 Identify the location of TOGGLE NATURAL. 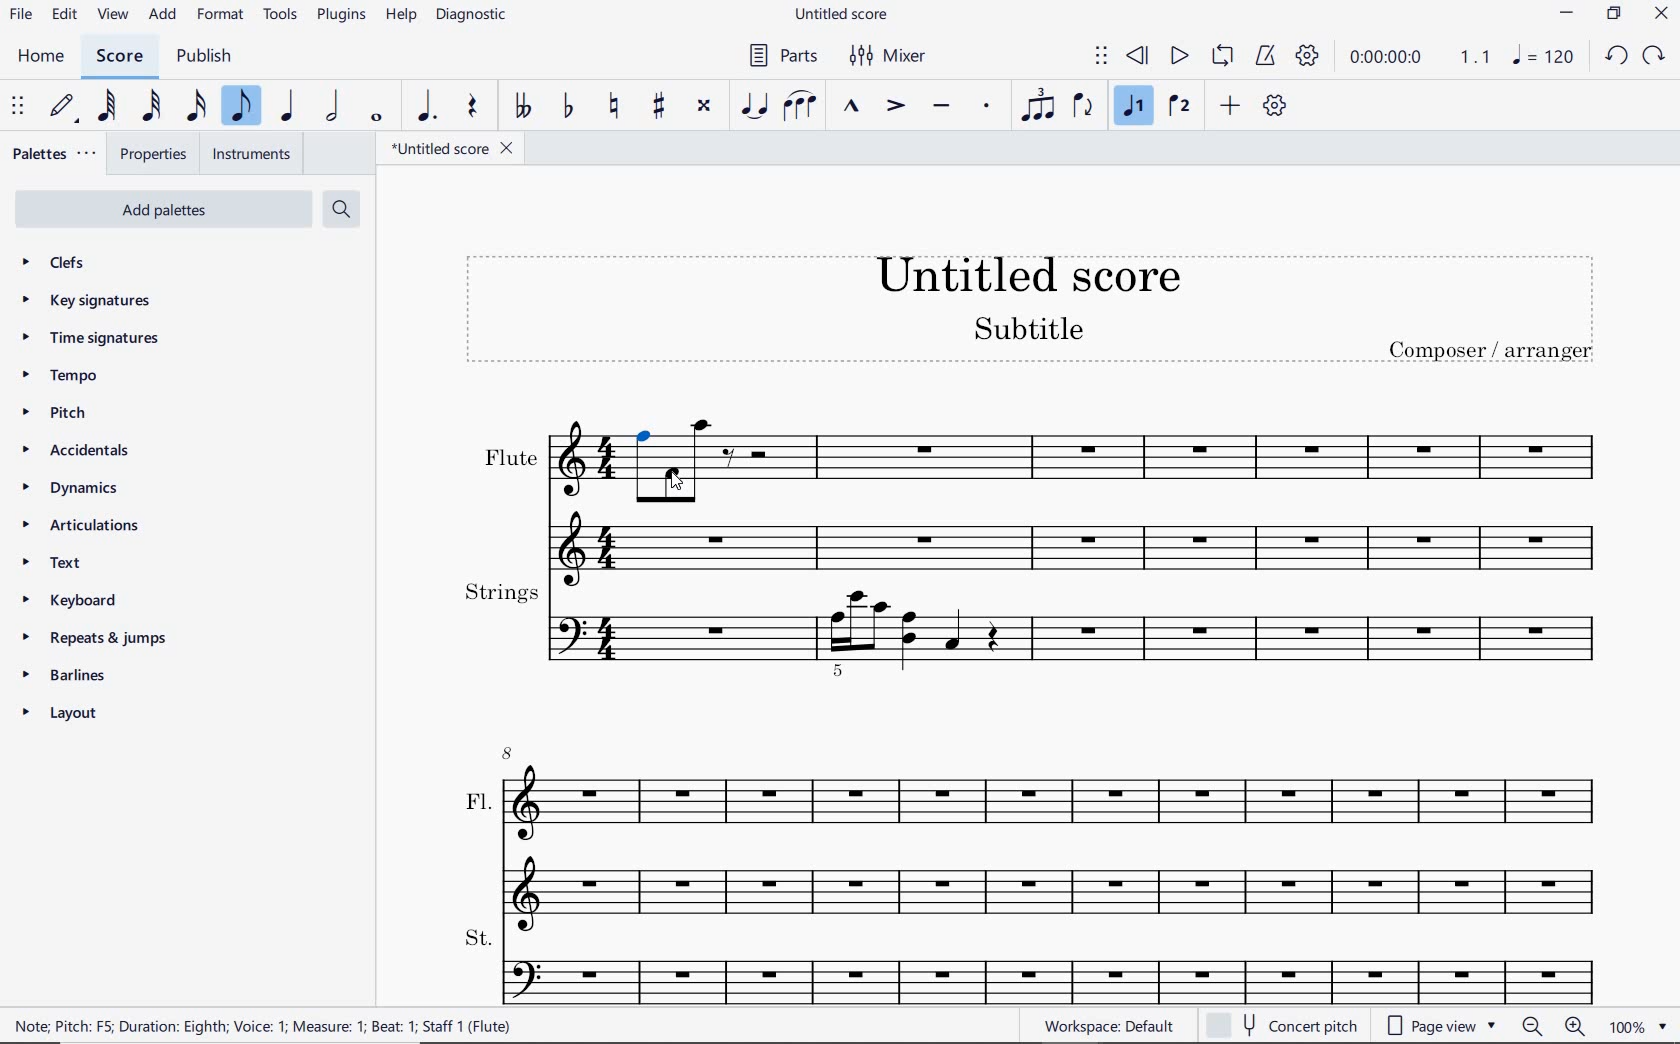
(614, 107).